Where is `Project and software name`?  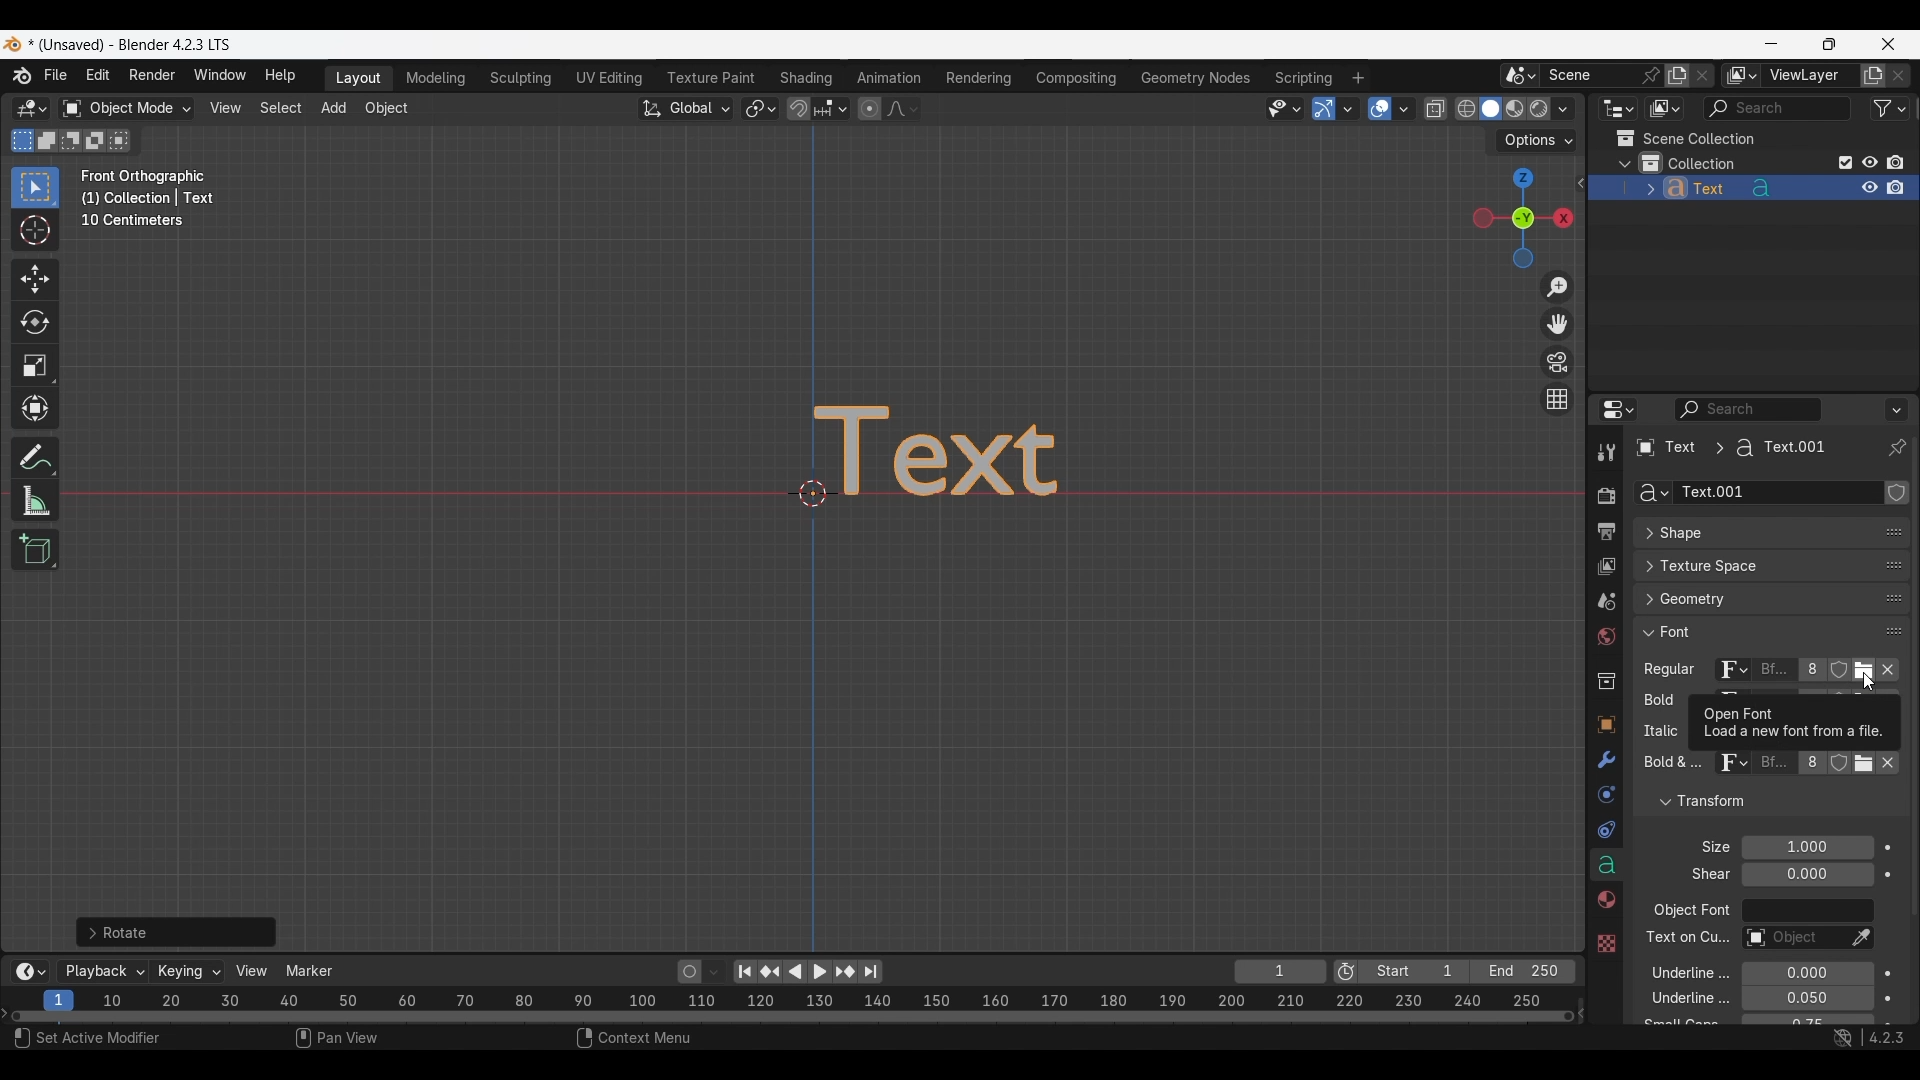
Project and software name is located at coordinates (131, 45).